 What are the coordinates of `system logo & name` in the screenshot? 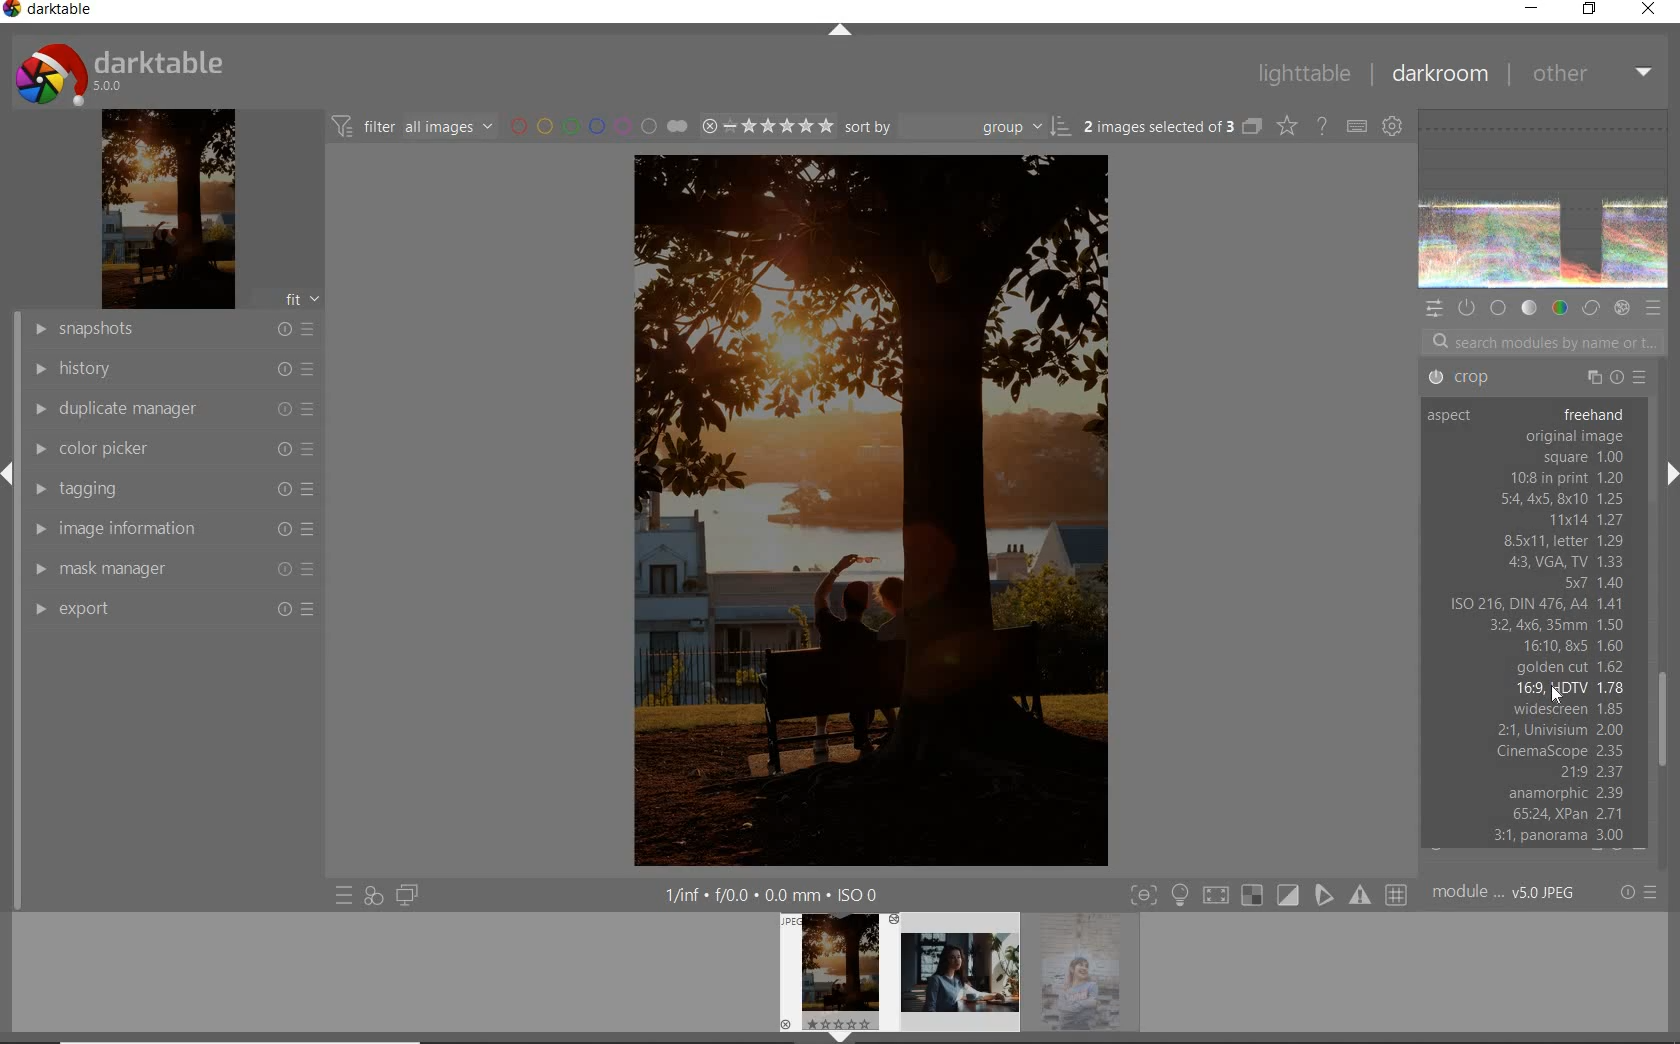 It's located at (124, 75).